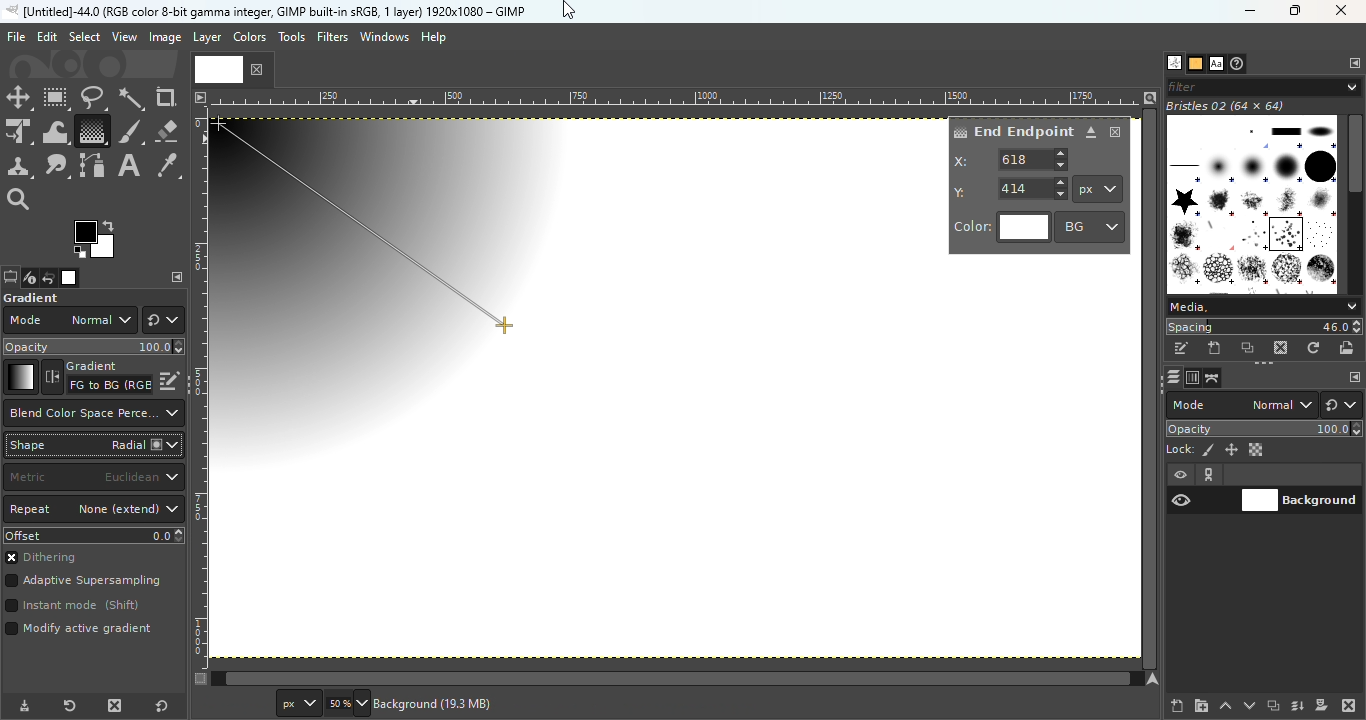  I want to click on Colors, so click(248, 36).